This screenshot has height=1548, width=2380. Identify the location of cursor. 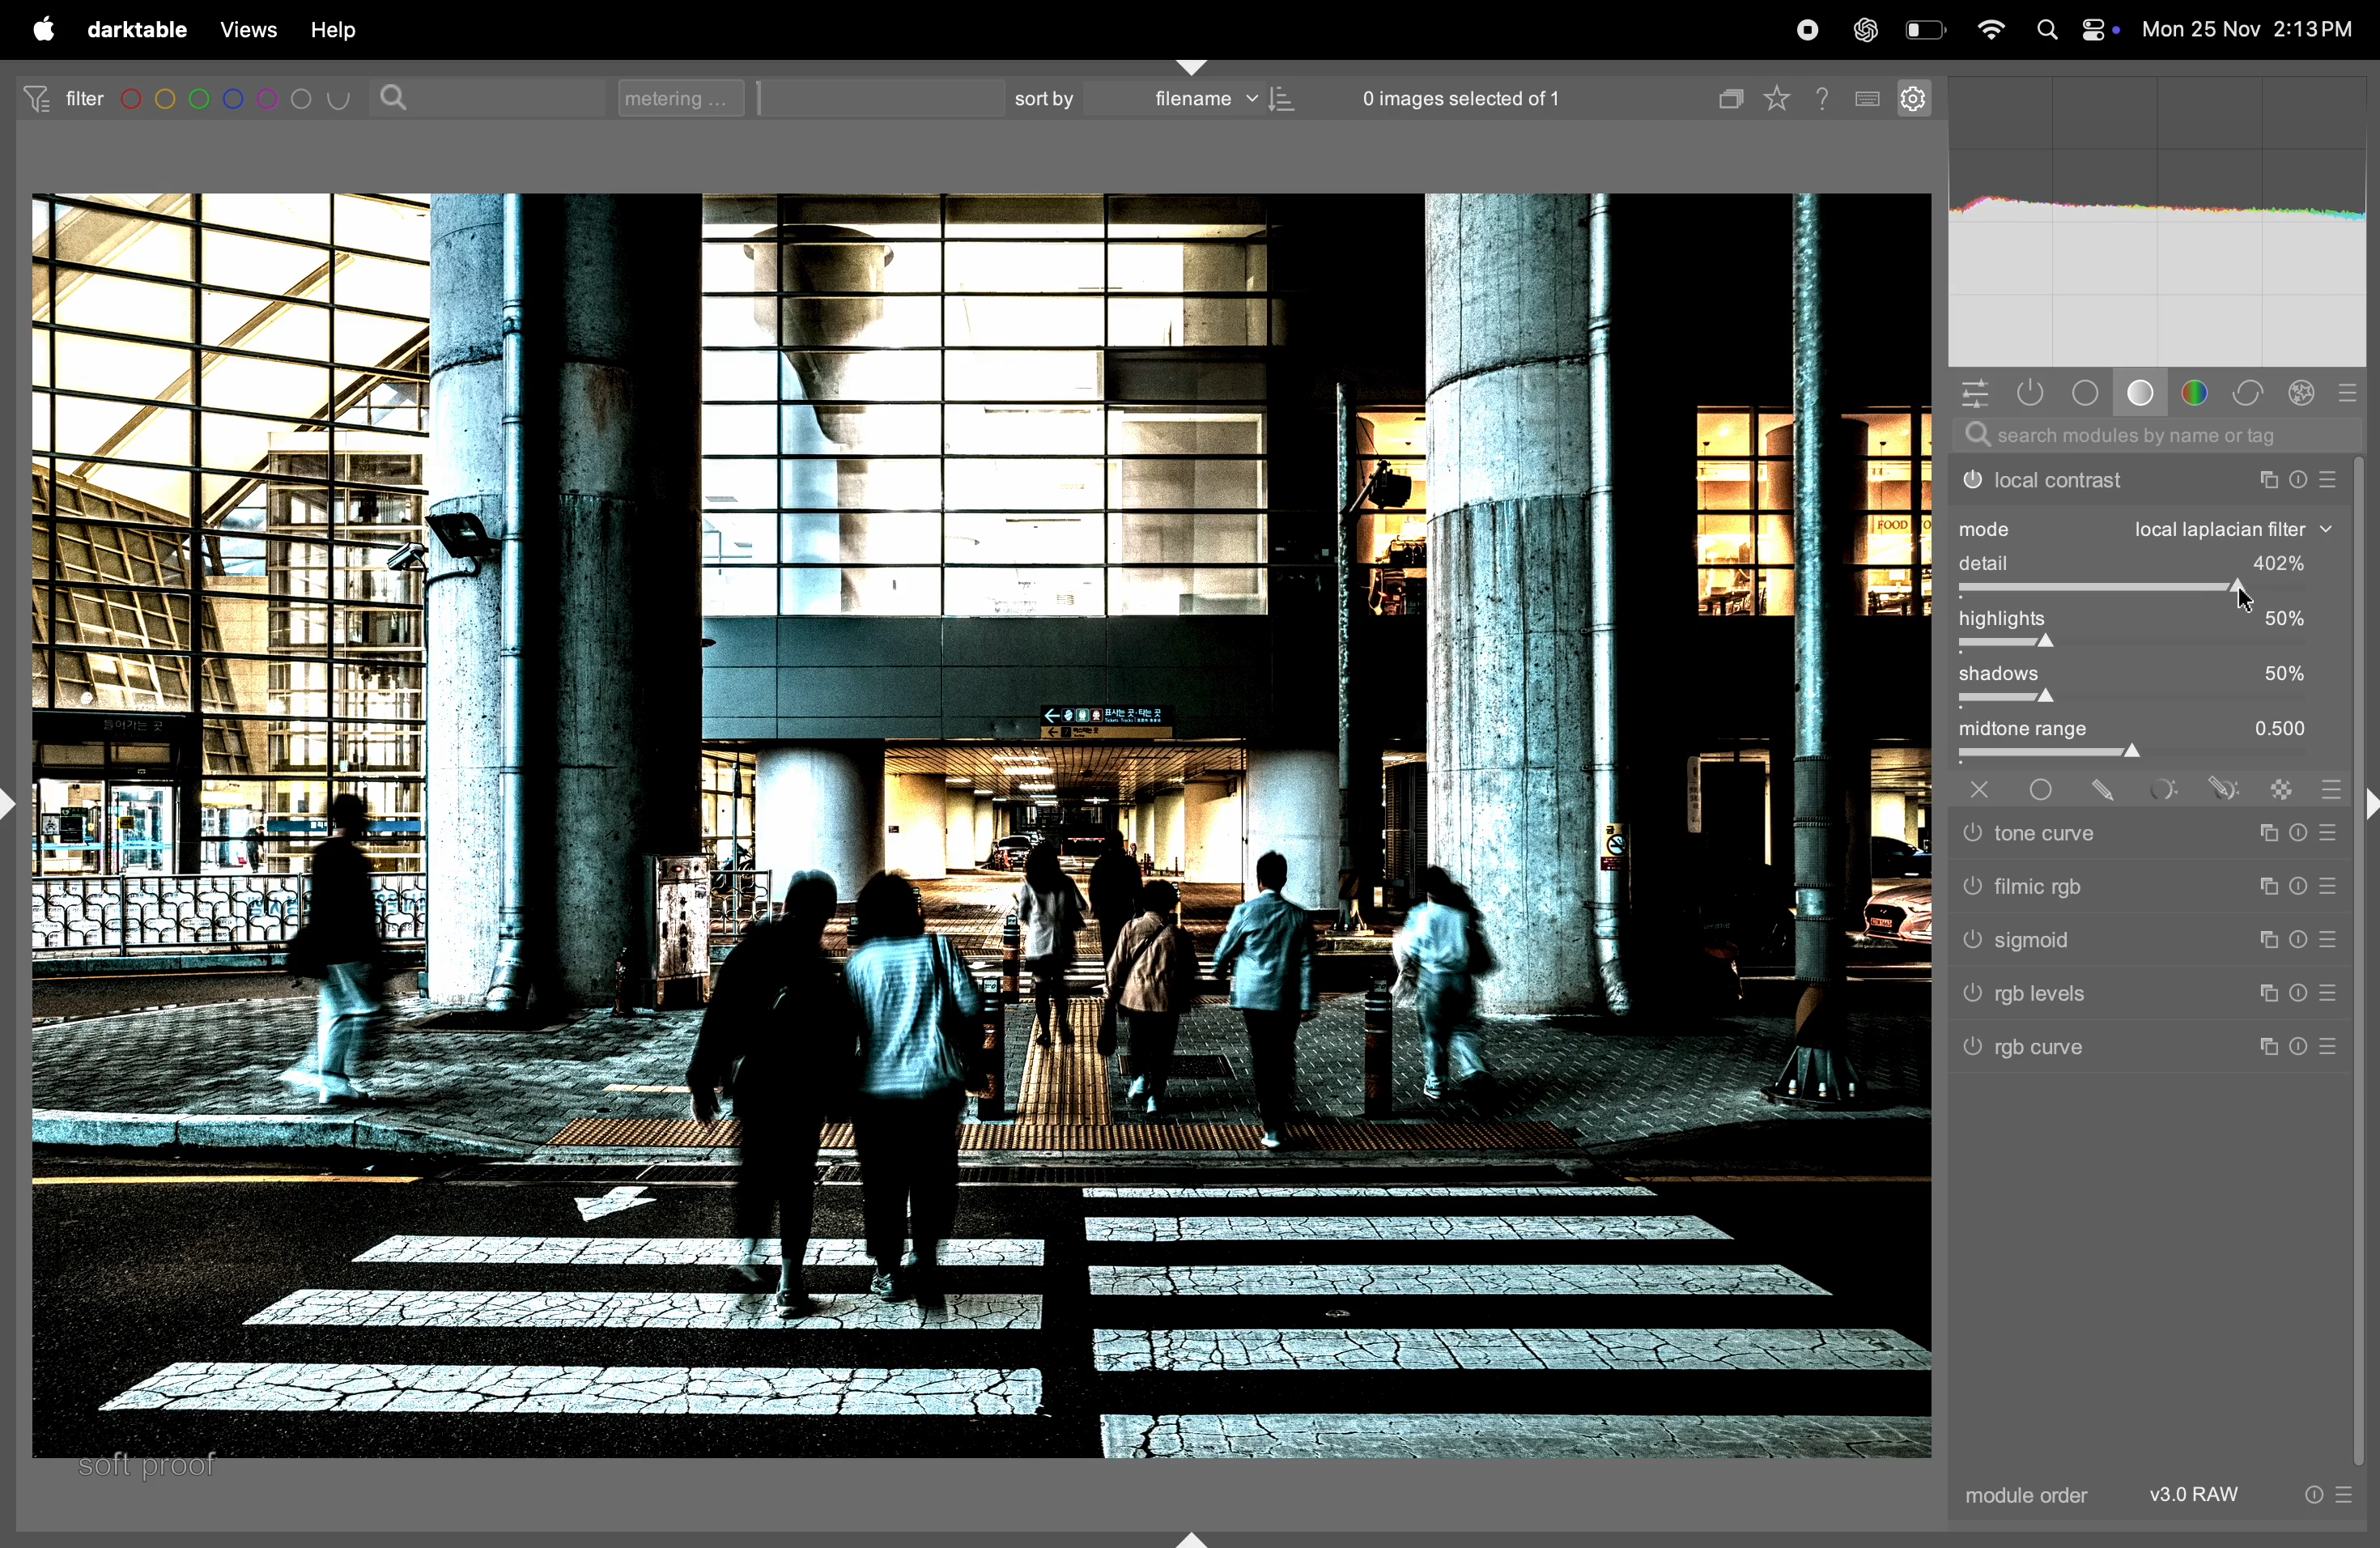
(2253, 599).